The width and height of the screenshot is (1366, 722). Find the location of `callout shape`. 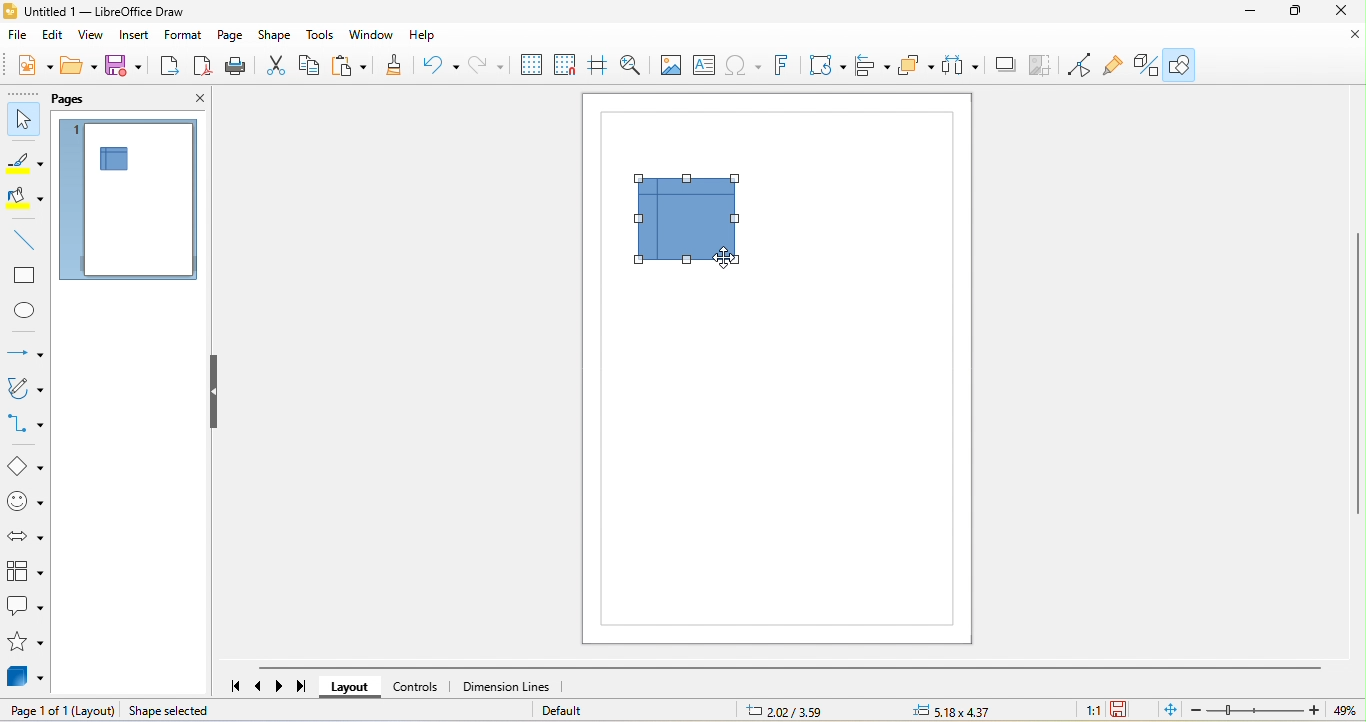

callout shape is located at coordinates (26, 607).